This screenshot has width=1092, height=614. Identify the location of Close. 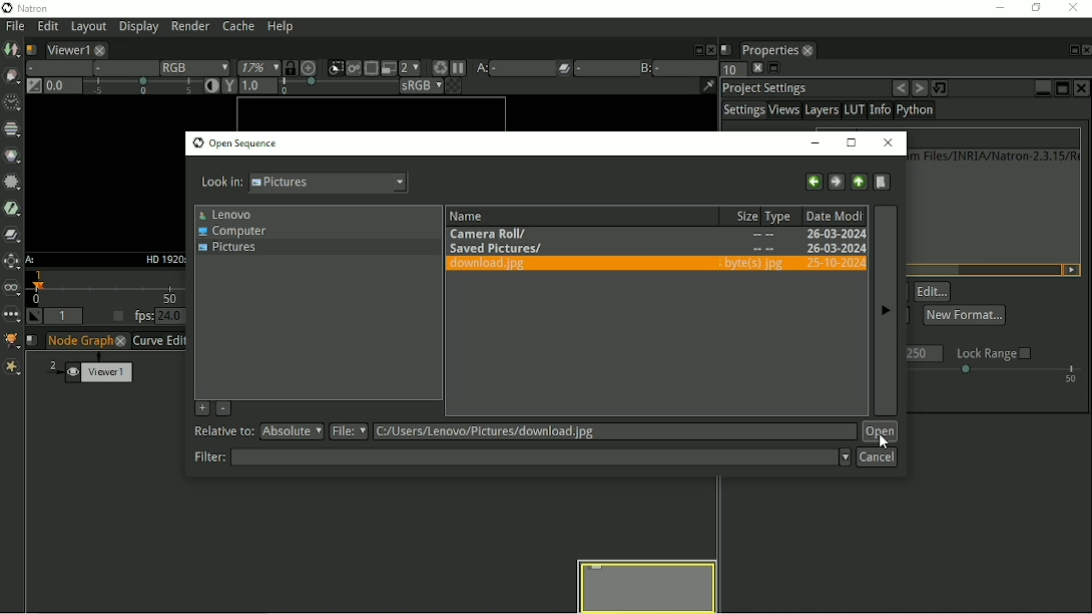
(710, 48).